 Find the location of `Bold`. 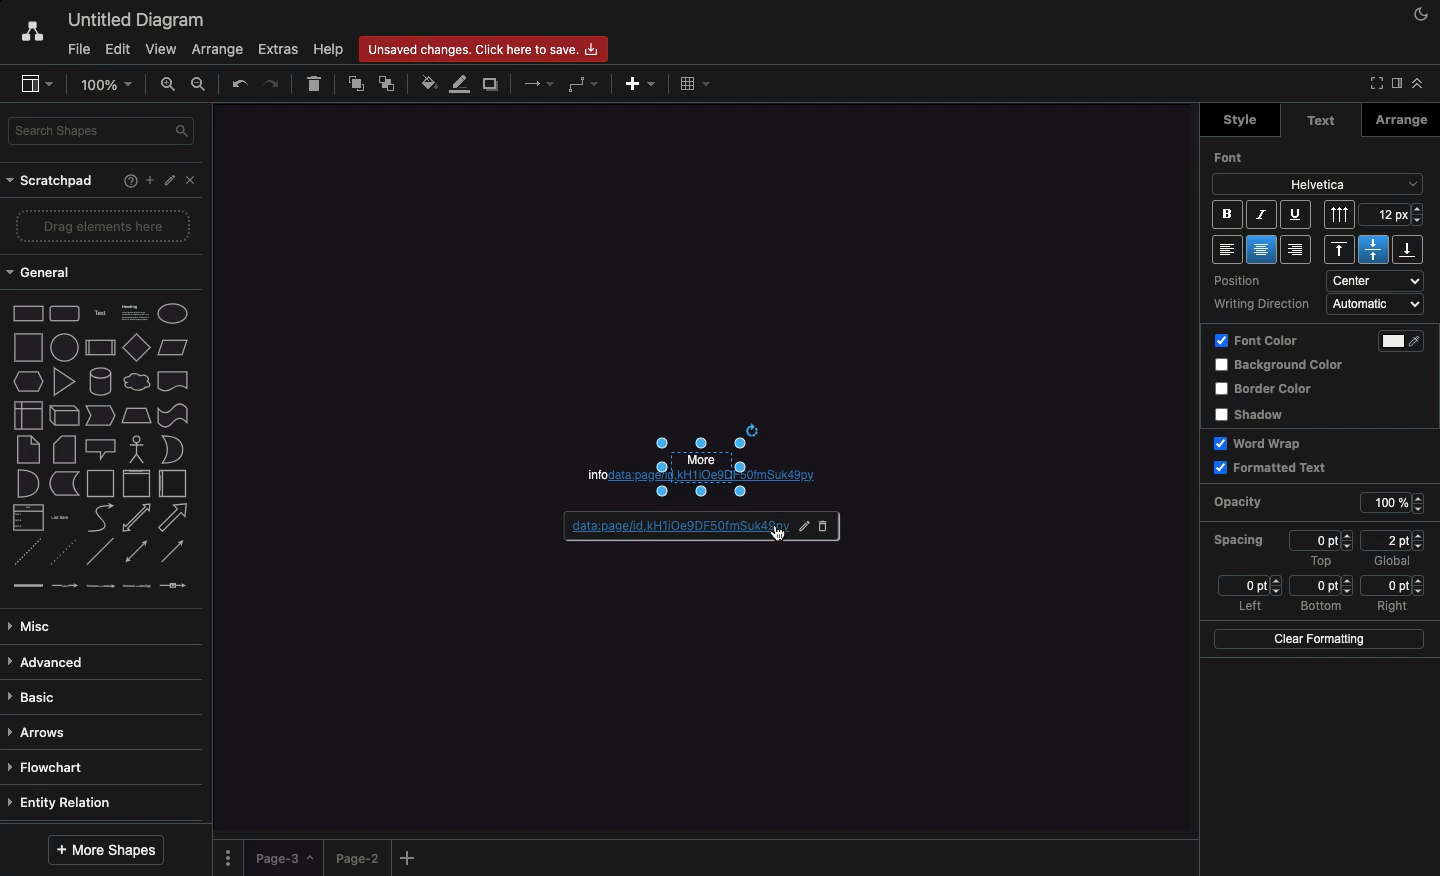

Bold is located at coordinates (1226, 214).